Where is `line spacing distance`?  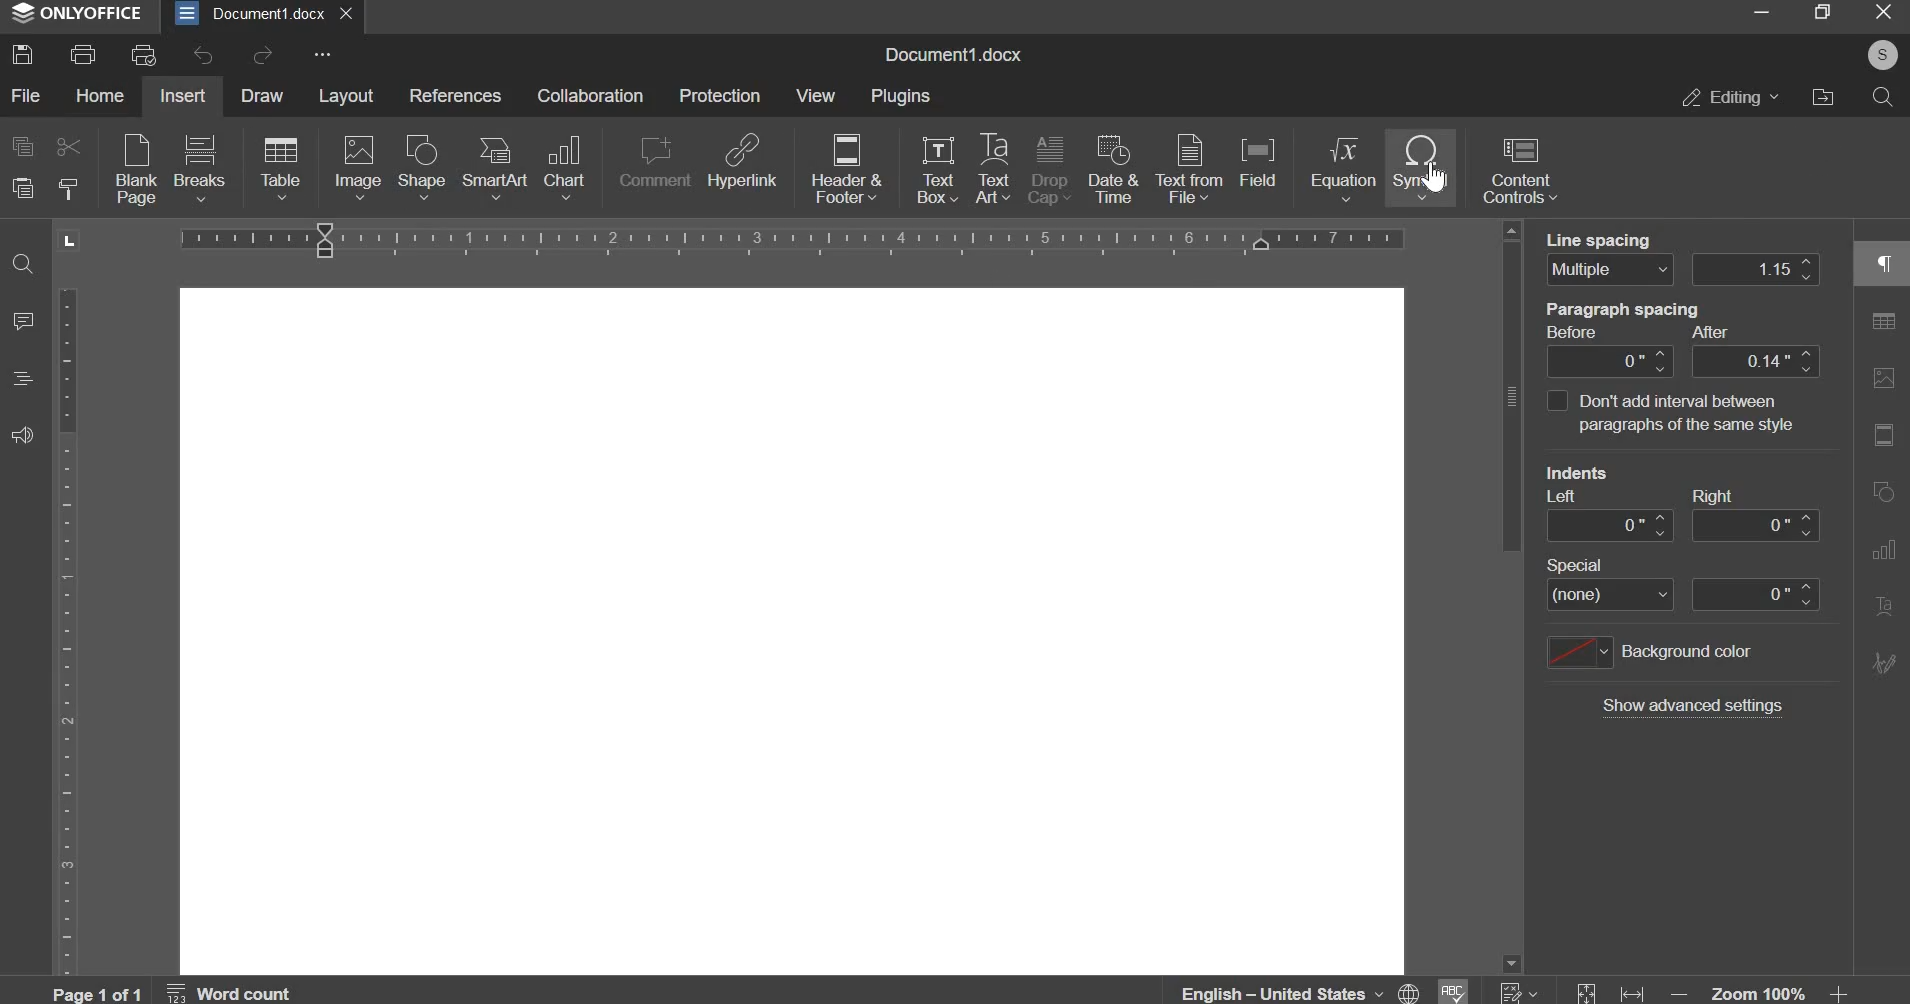 line spacing distance is located at coordinates (1756, 269).